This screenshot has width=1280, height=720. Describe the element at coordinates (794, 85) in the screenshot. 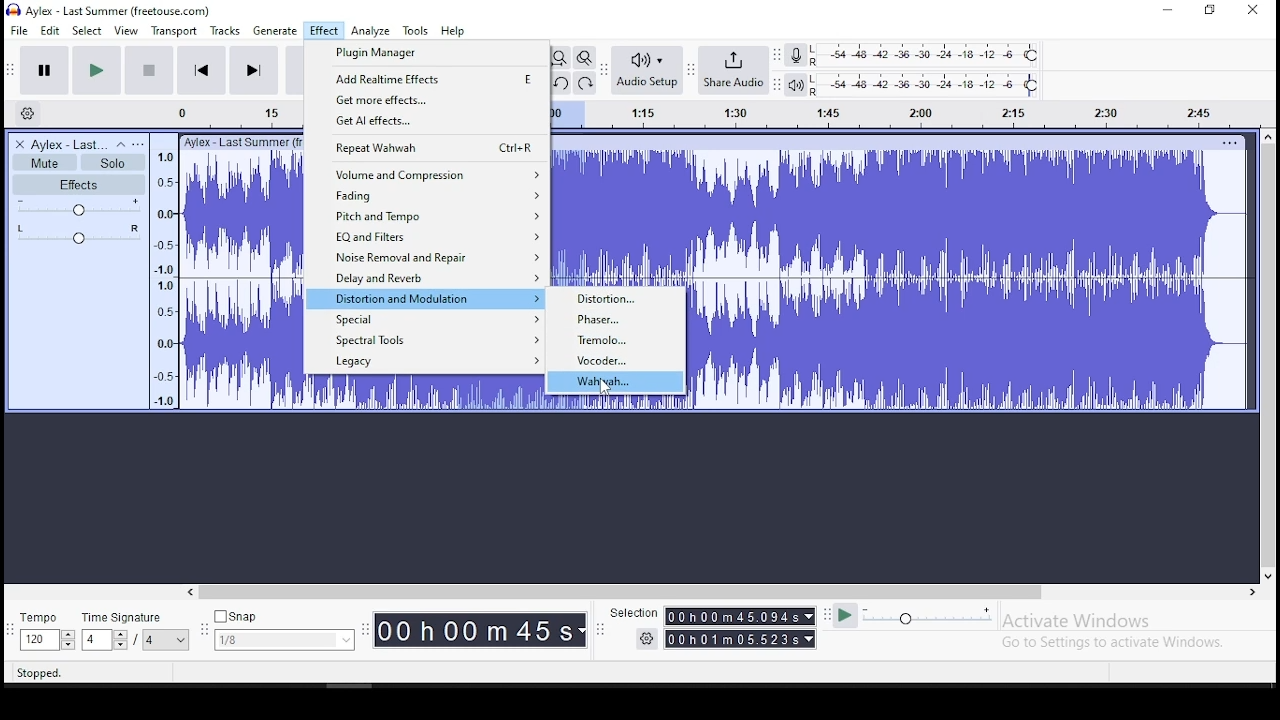

I see `playback meter` at that location.